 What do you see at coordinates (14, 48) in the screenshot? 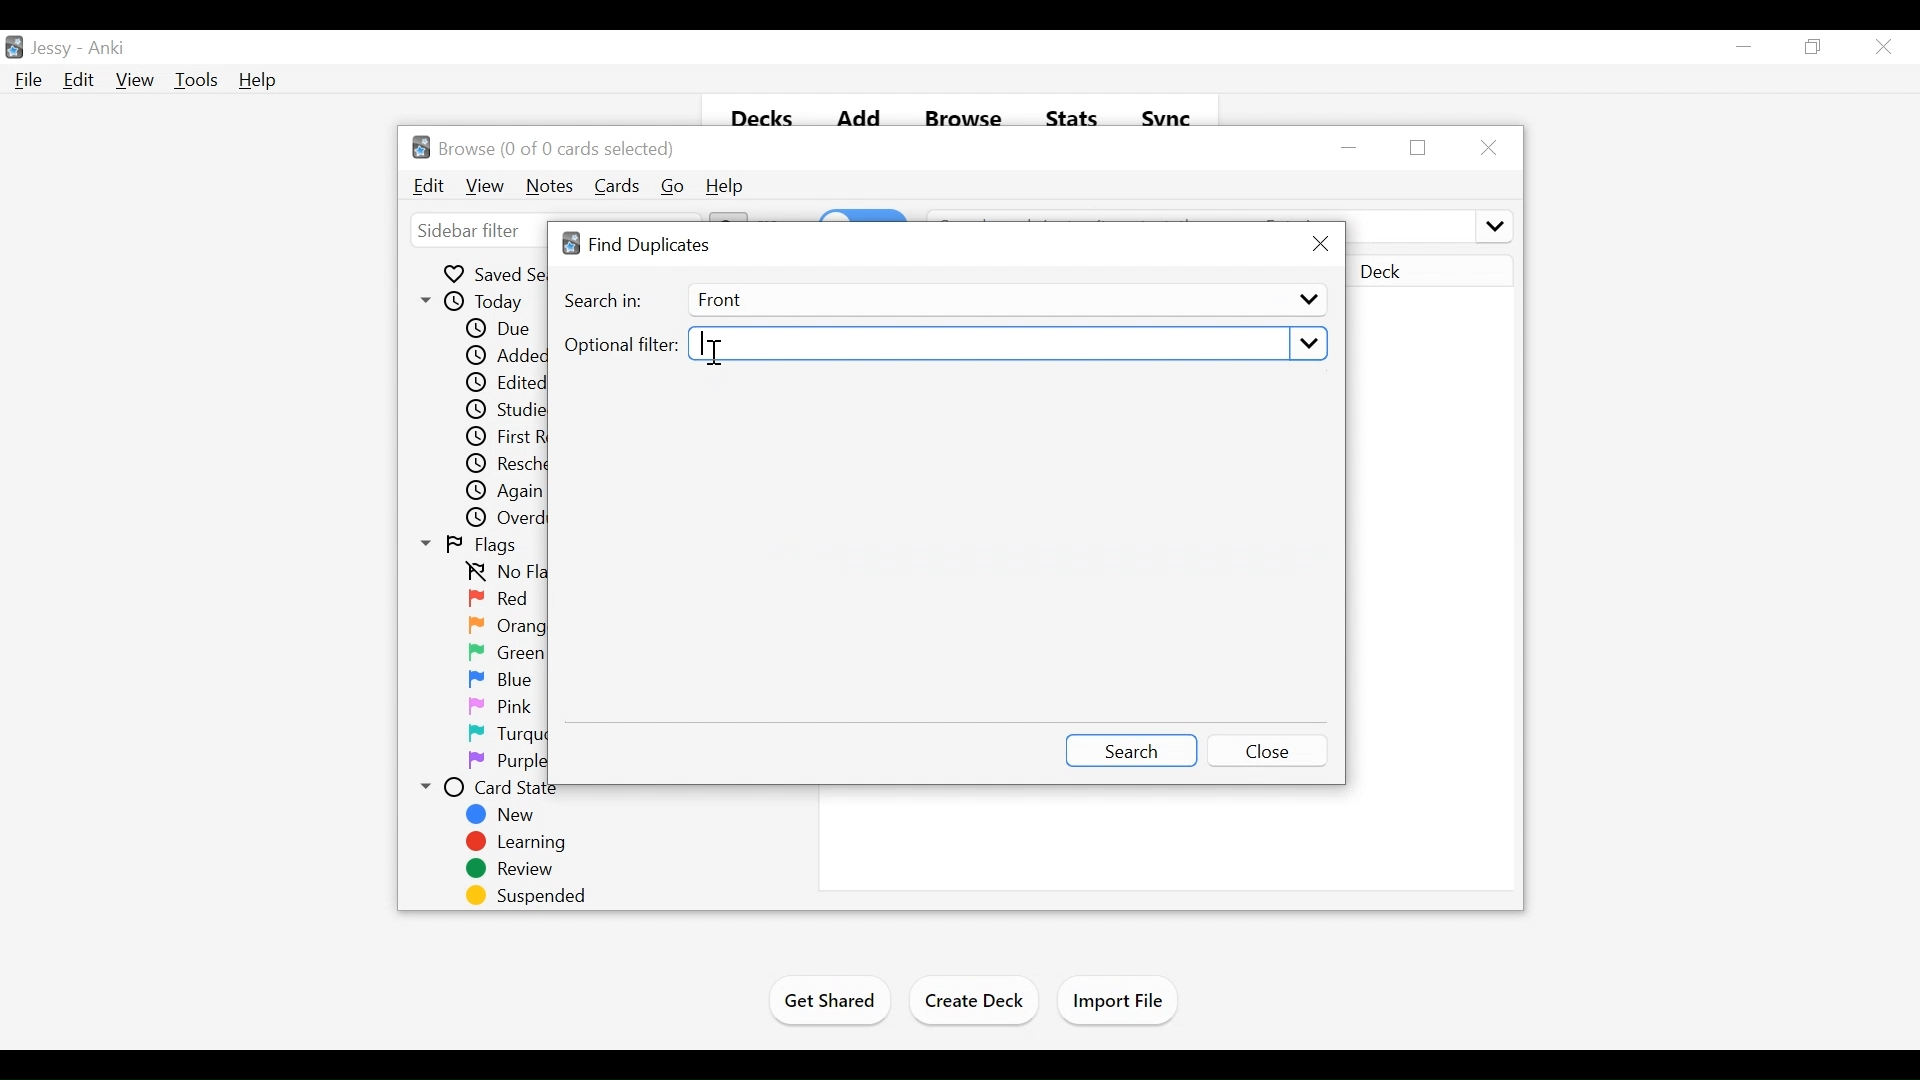
I see `Anki Desktop Icon` at bounding box center [14, 48].